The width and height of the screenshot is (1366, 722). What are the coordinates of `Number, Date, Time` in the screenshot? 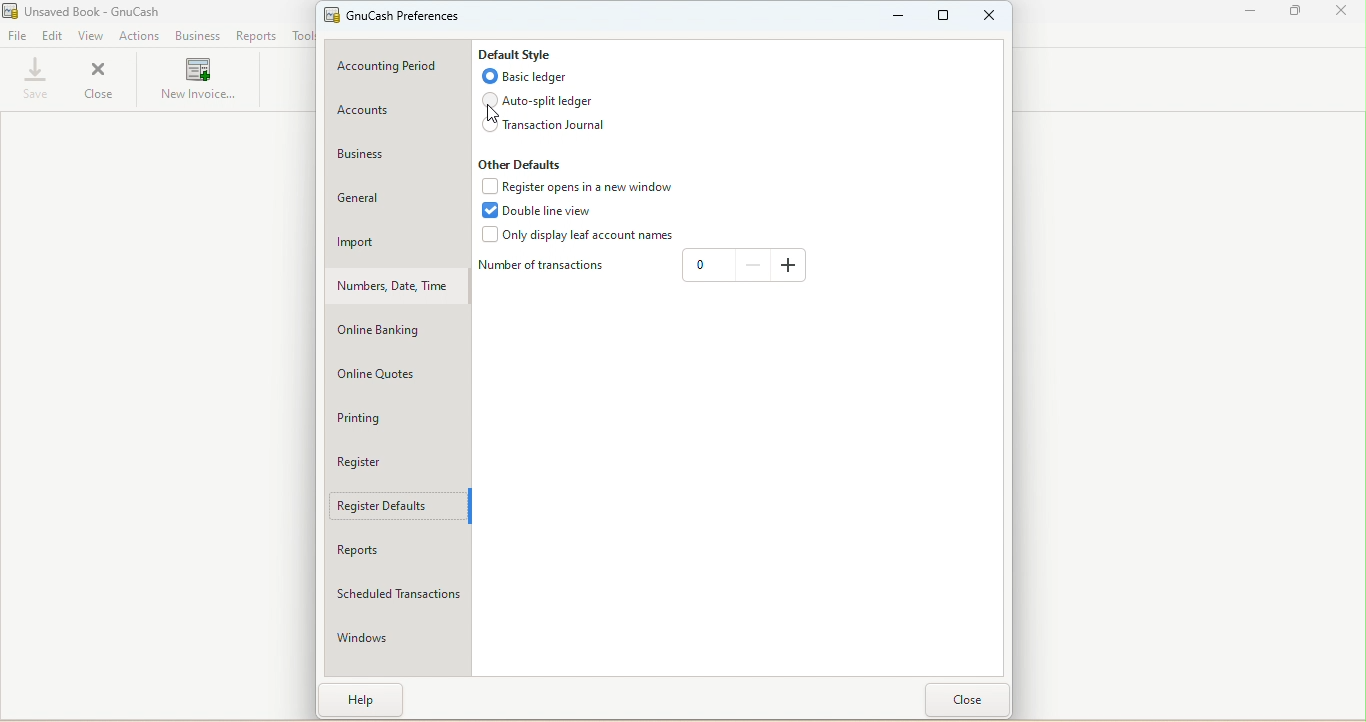 It's located at (393, 287).